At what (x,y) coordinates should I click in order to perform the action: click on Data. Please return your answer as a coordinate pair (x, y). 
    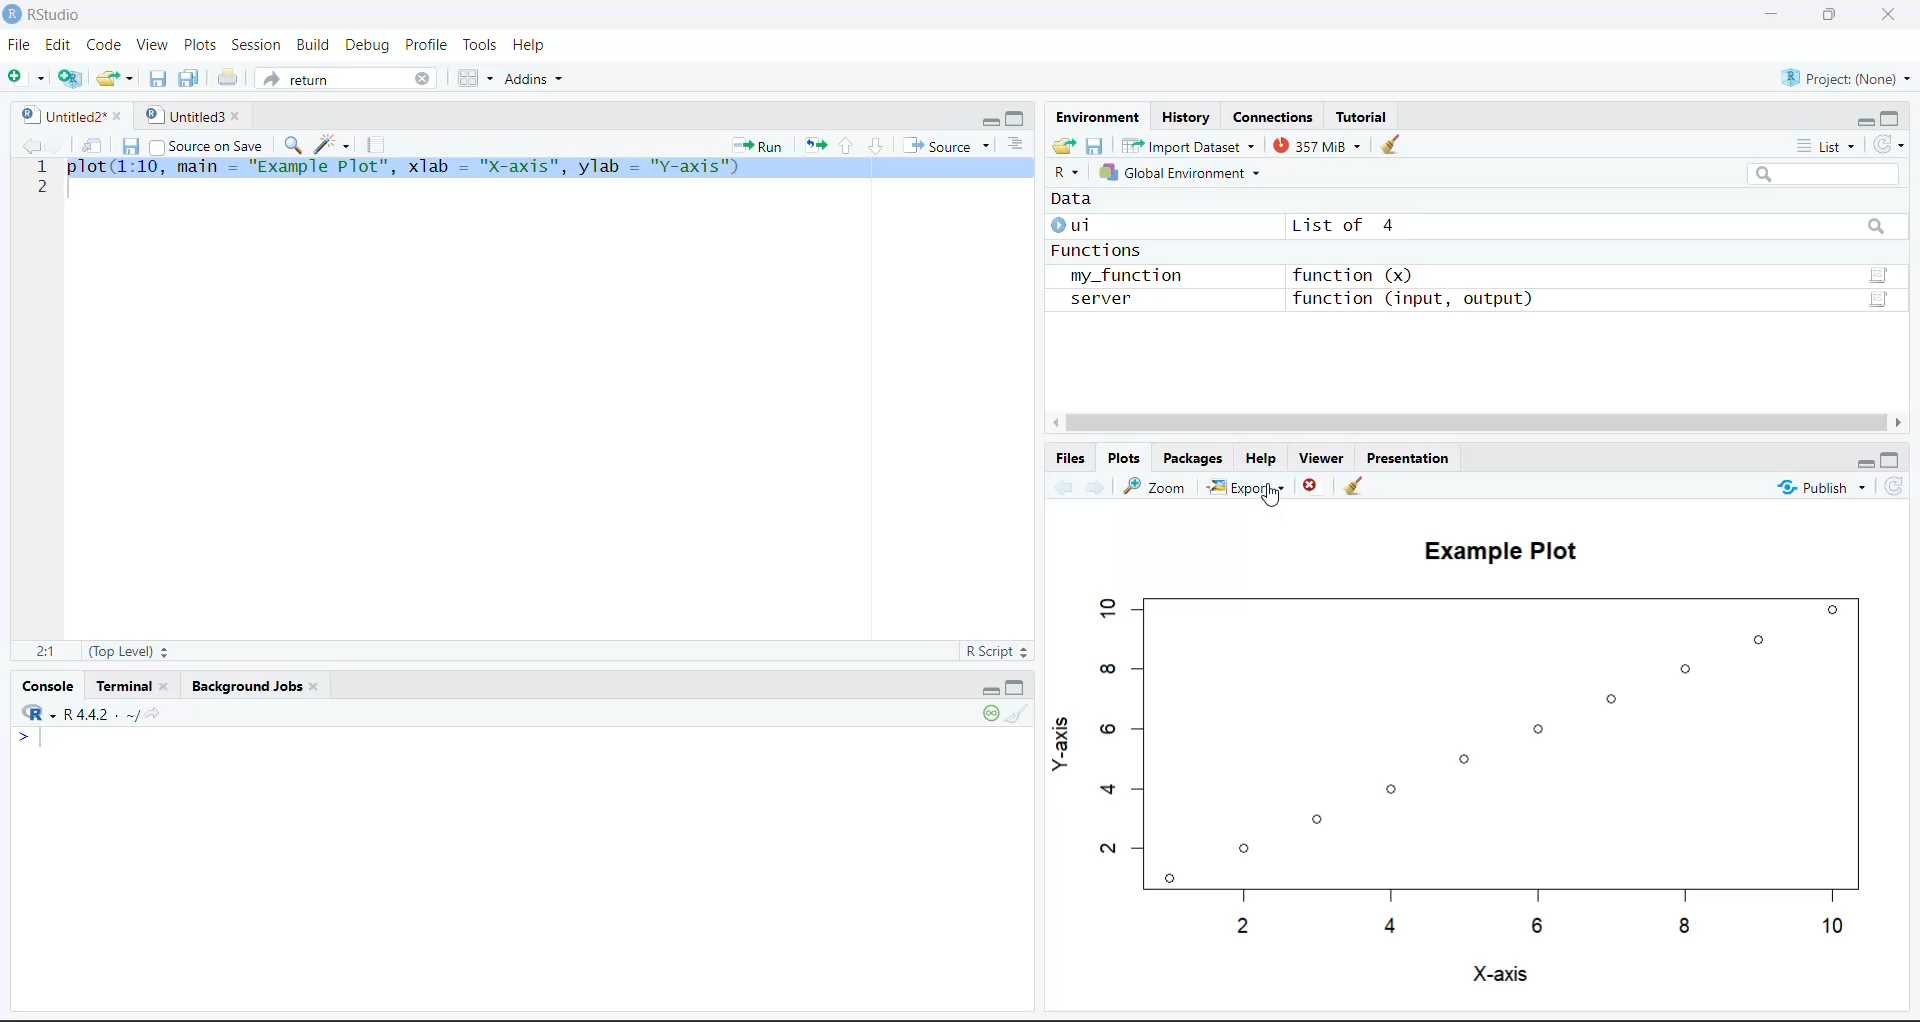
    Looking at the image, I should click on (1074, 201).